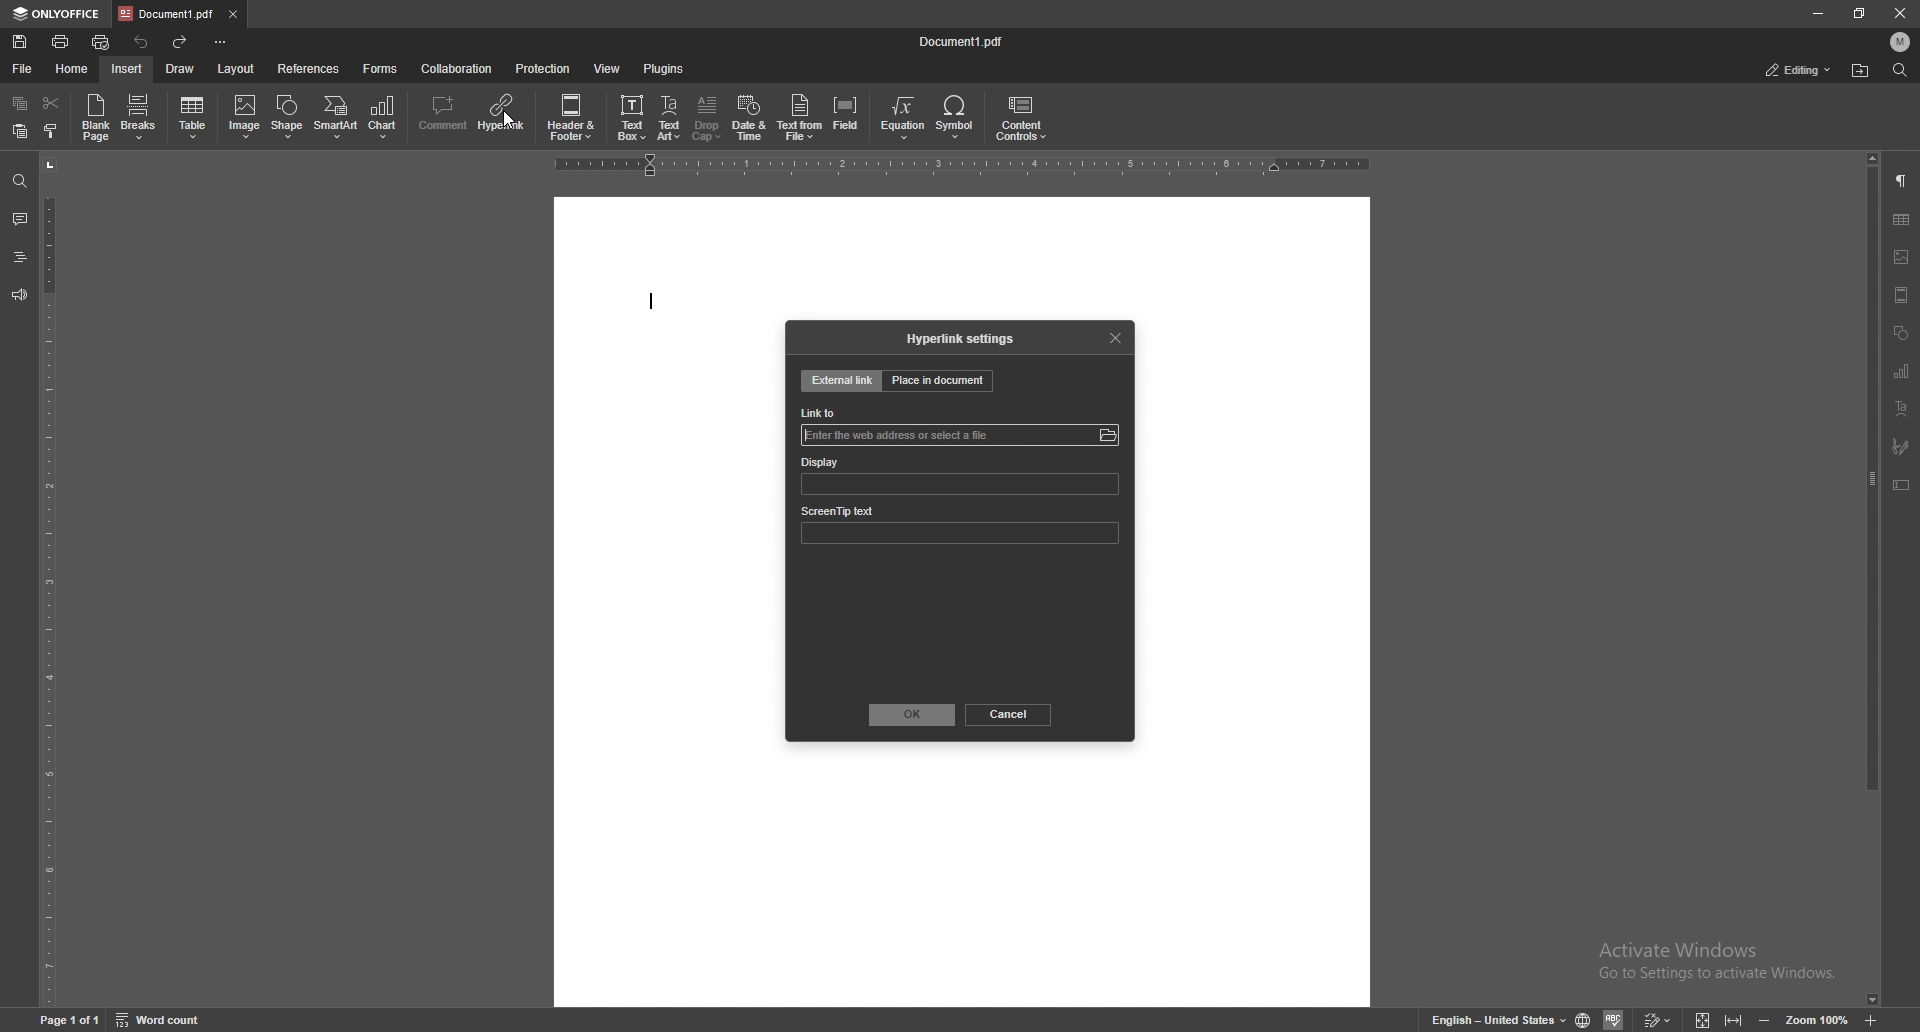 This screenshot has width=1920, height=1032. I want to click on paragraph, so click(1903, 181).